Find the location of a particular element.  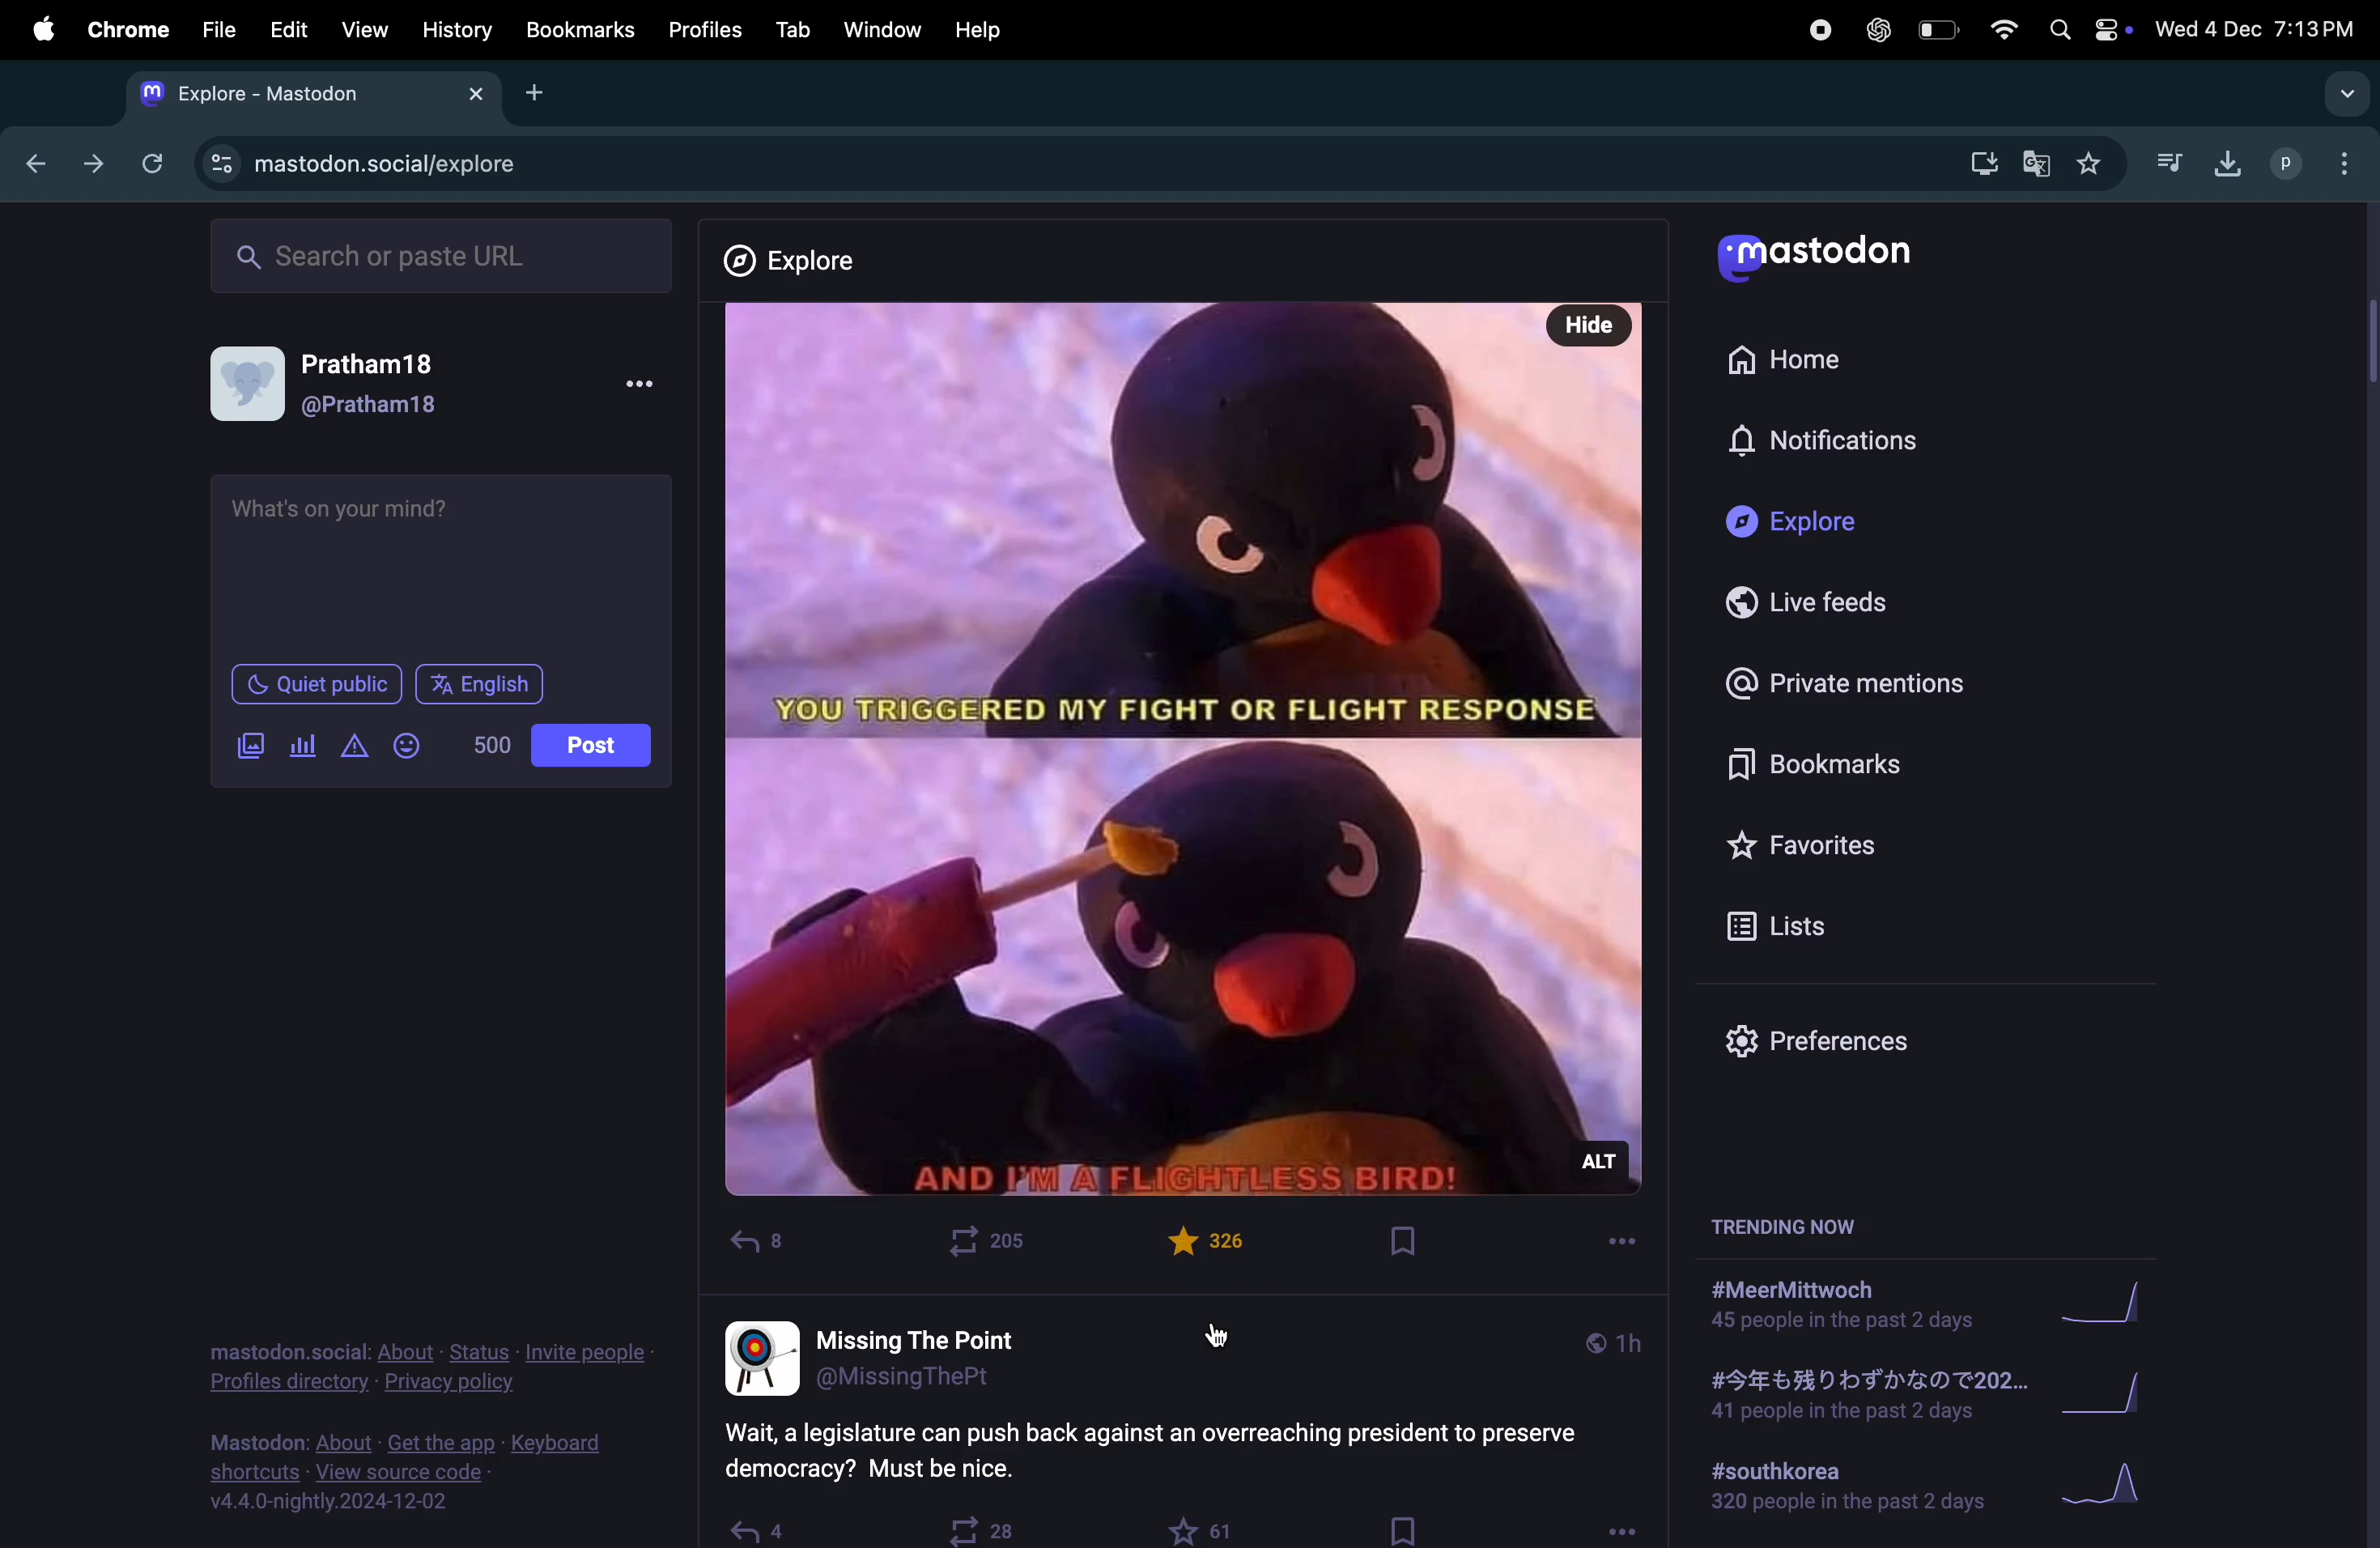

favourites is located at coordinates (2089, 164).